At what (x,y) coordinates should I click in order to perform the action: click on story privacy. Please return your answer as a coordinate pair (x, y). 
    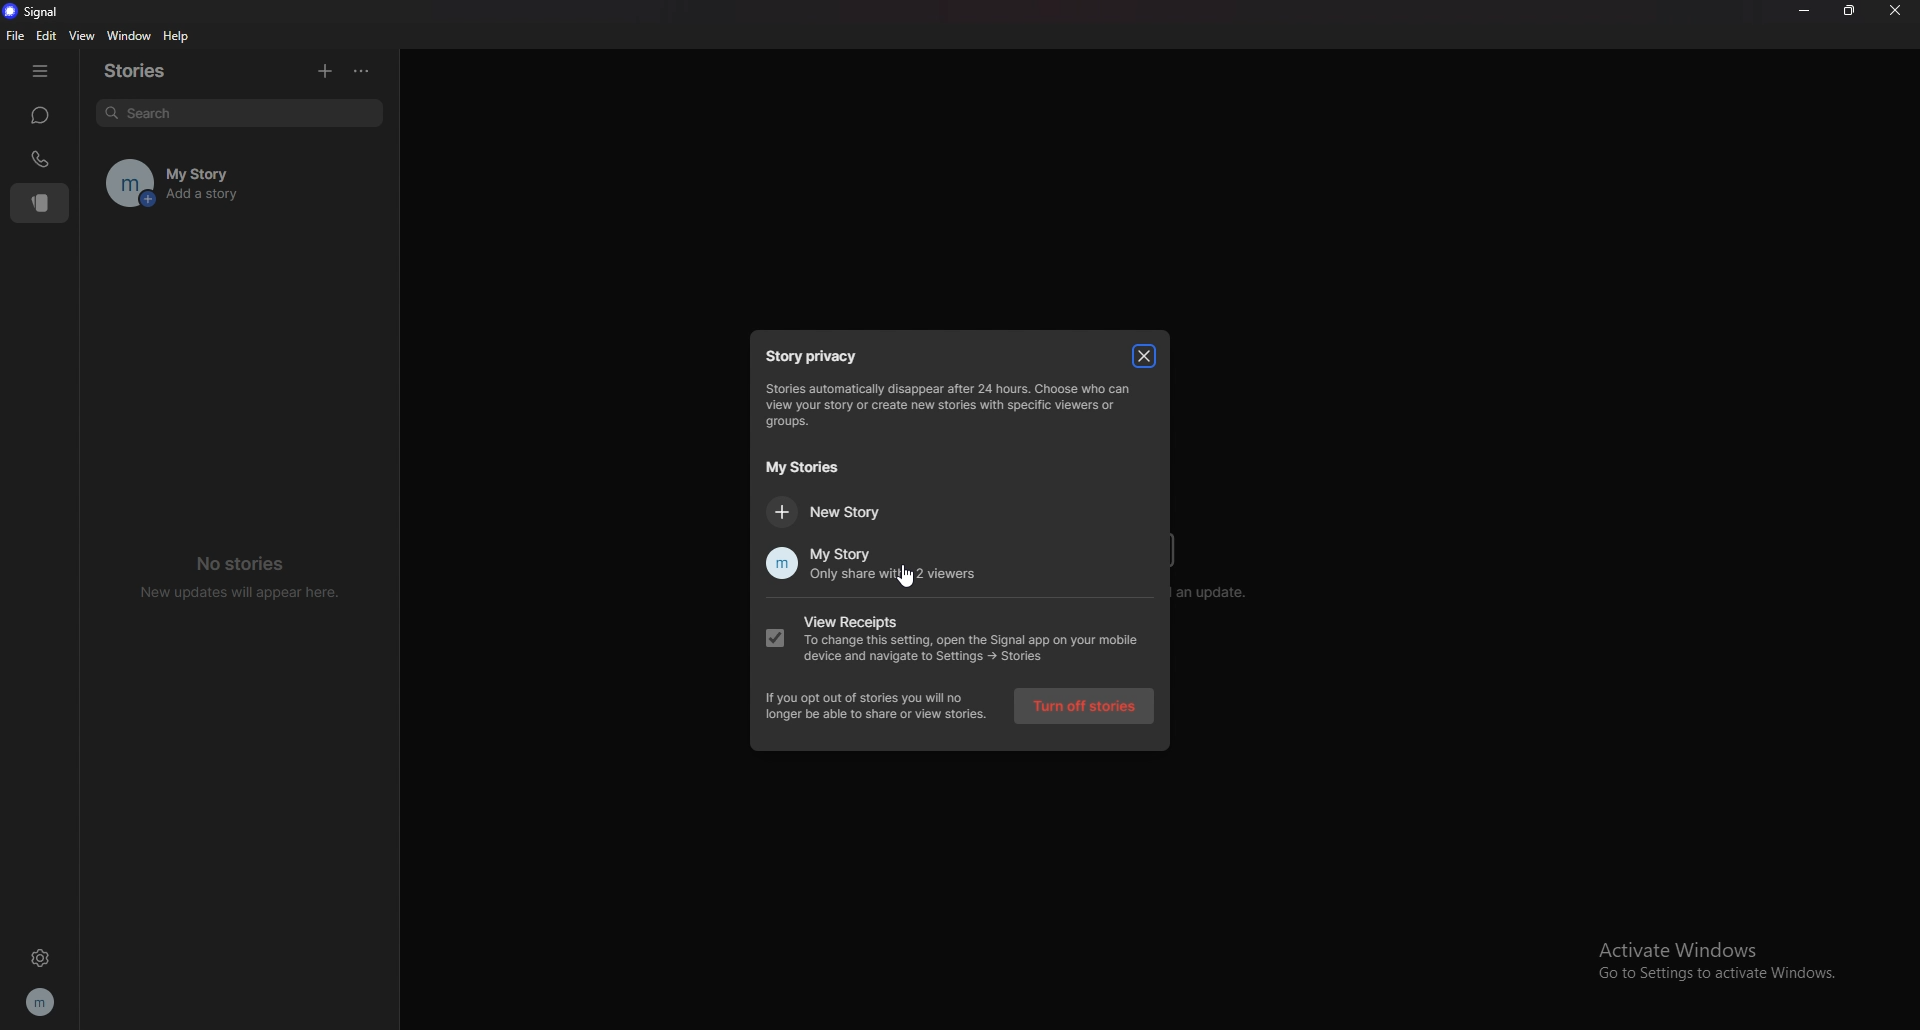
    Looking at the image, I should click on (812, 353).